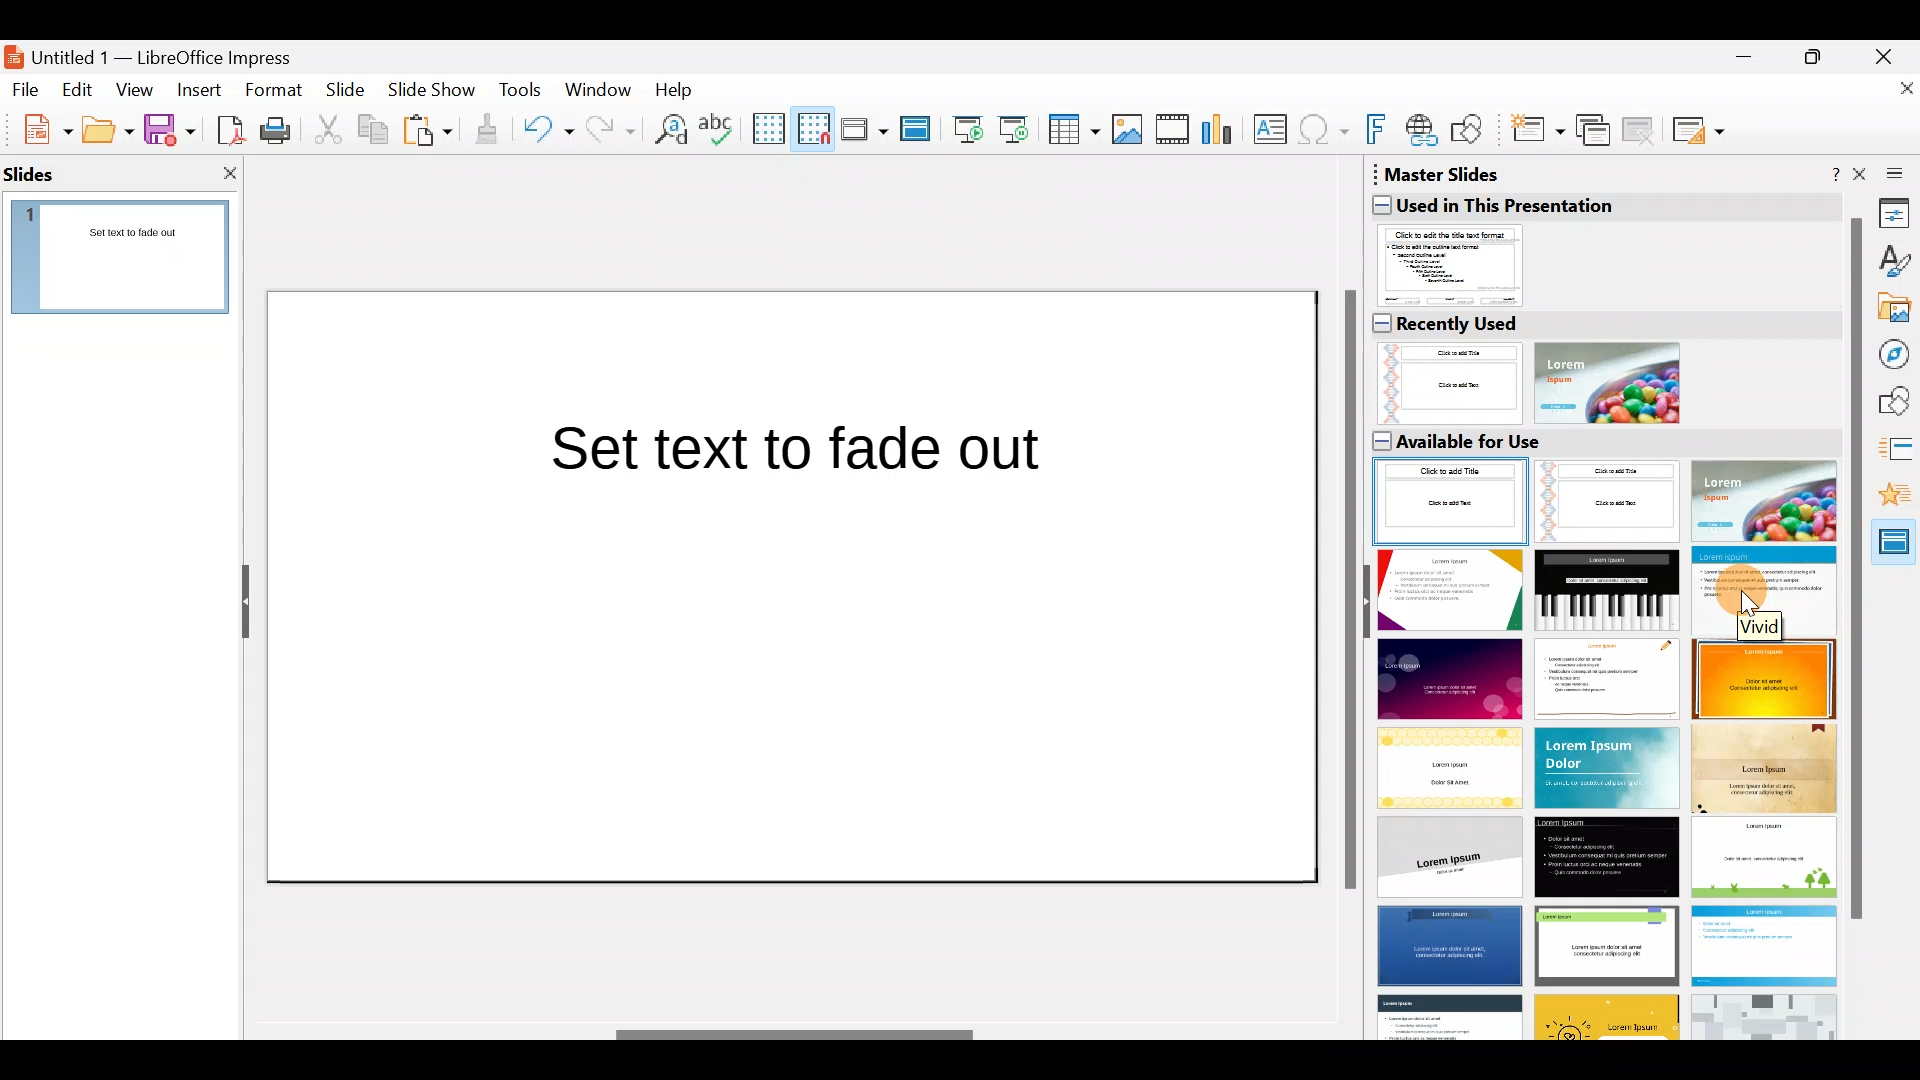  Describe the element at coordinates (1900, 500) in the screenshot. I see `Animation` at that location.